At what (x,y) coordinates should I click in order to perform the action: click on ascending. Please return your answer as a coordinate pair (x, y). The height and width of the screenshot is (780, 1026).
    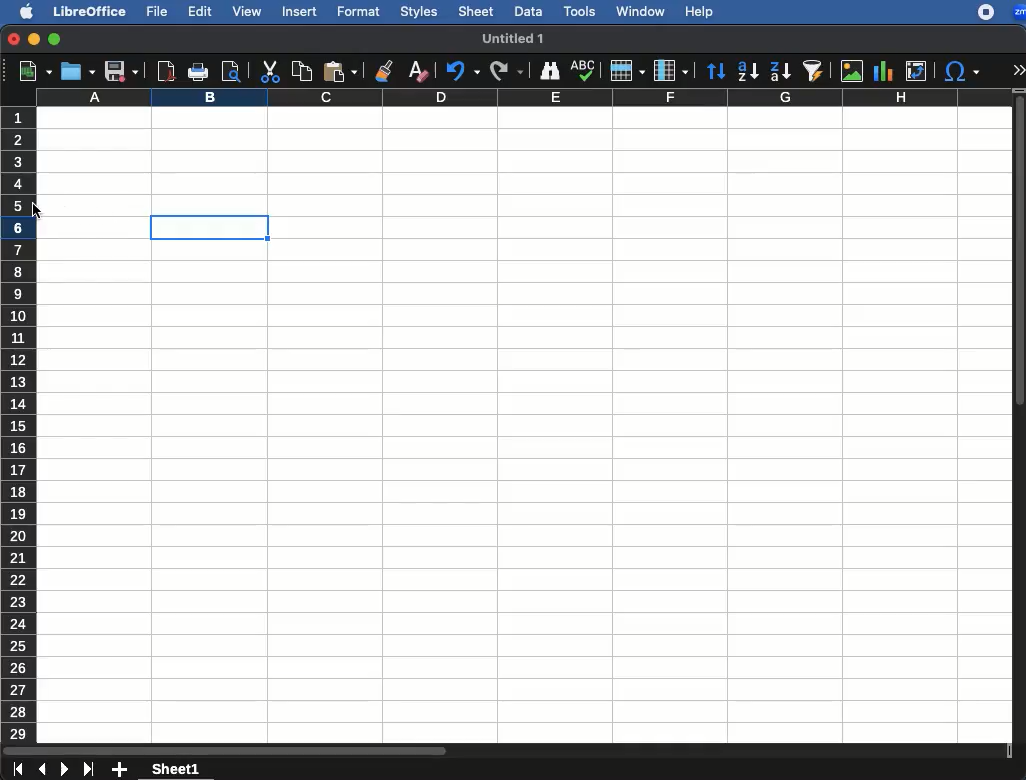
    Looking at the image, I should click on (748, 69).